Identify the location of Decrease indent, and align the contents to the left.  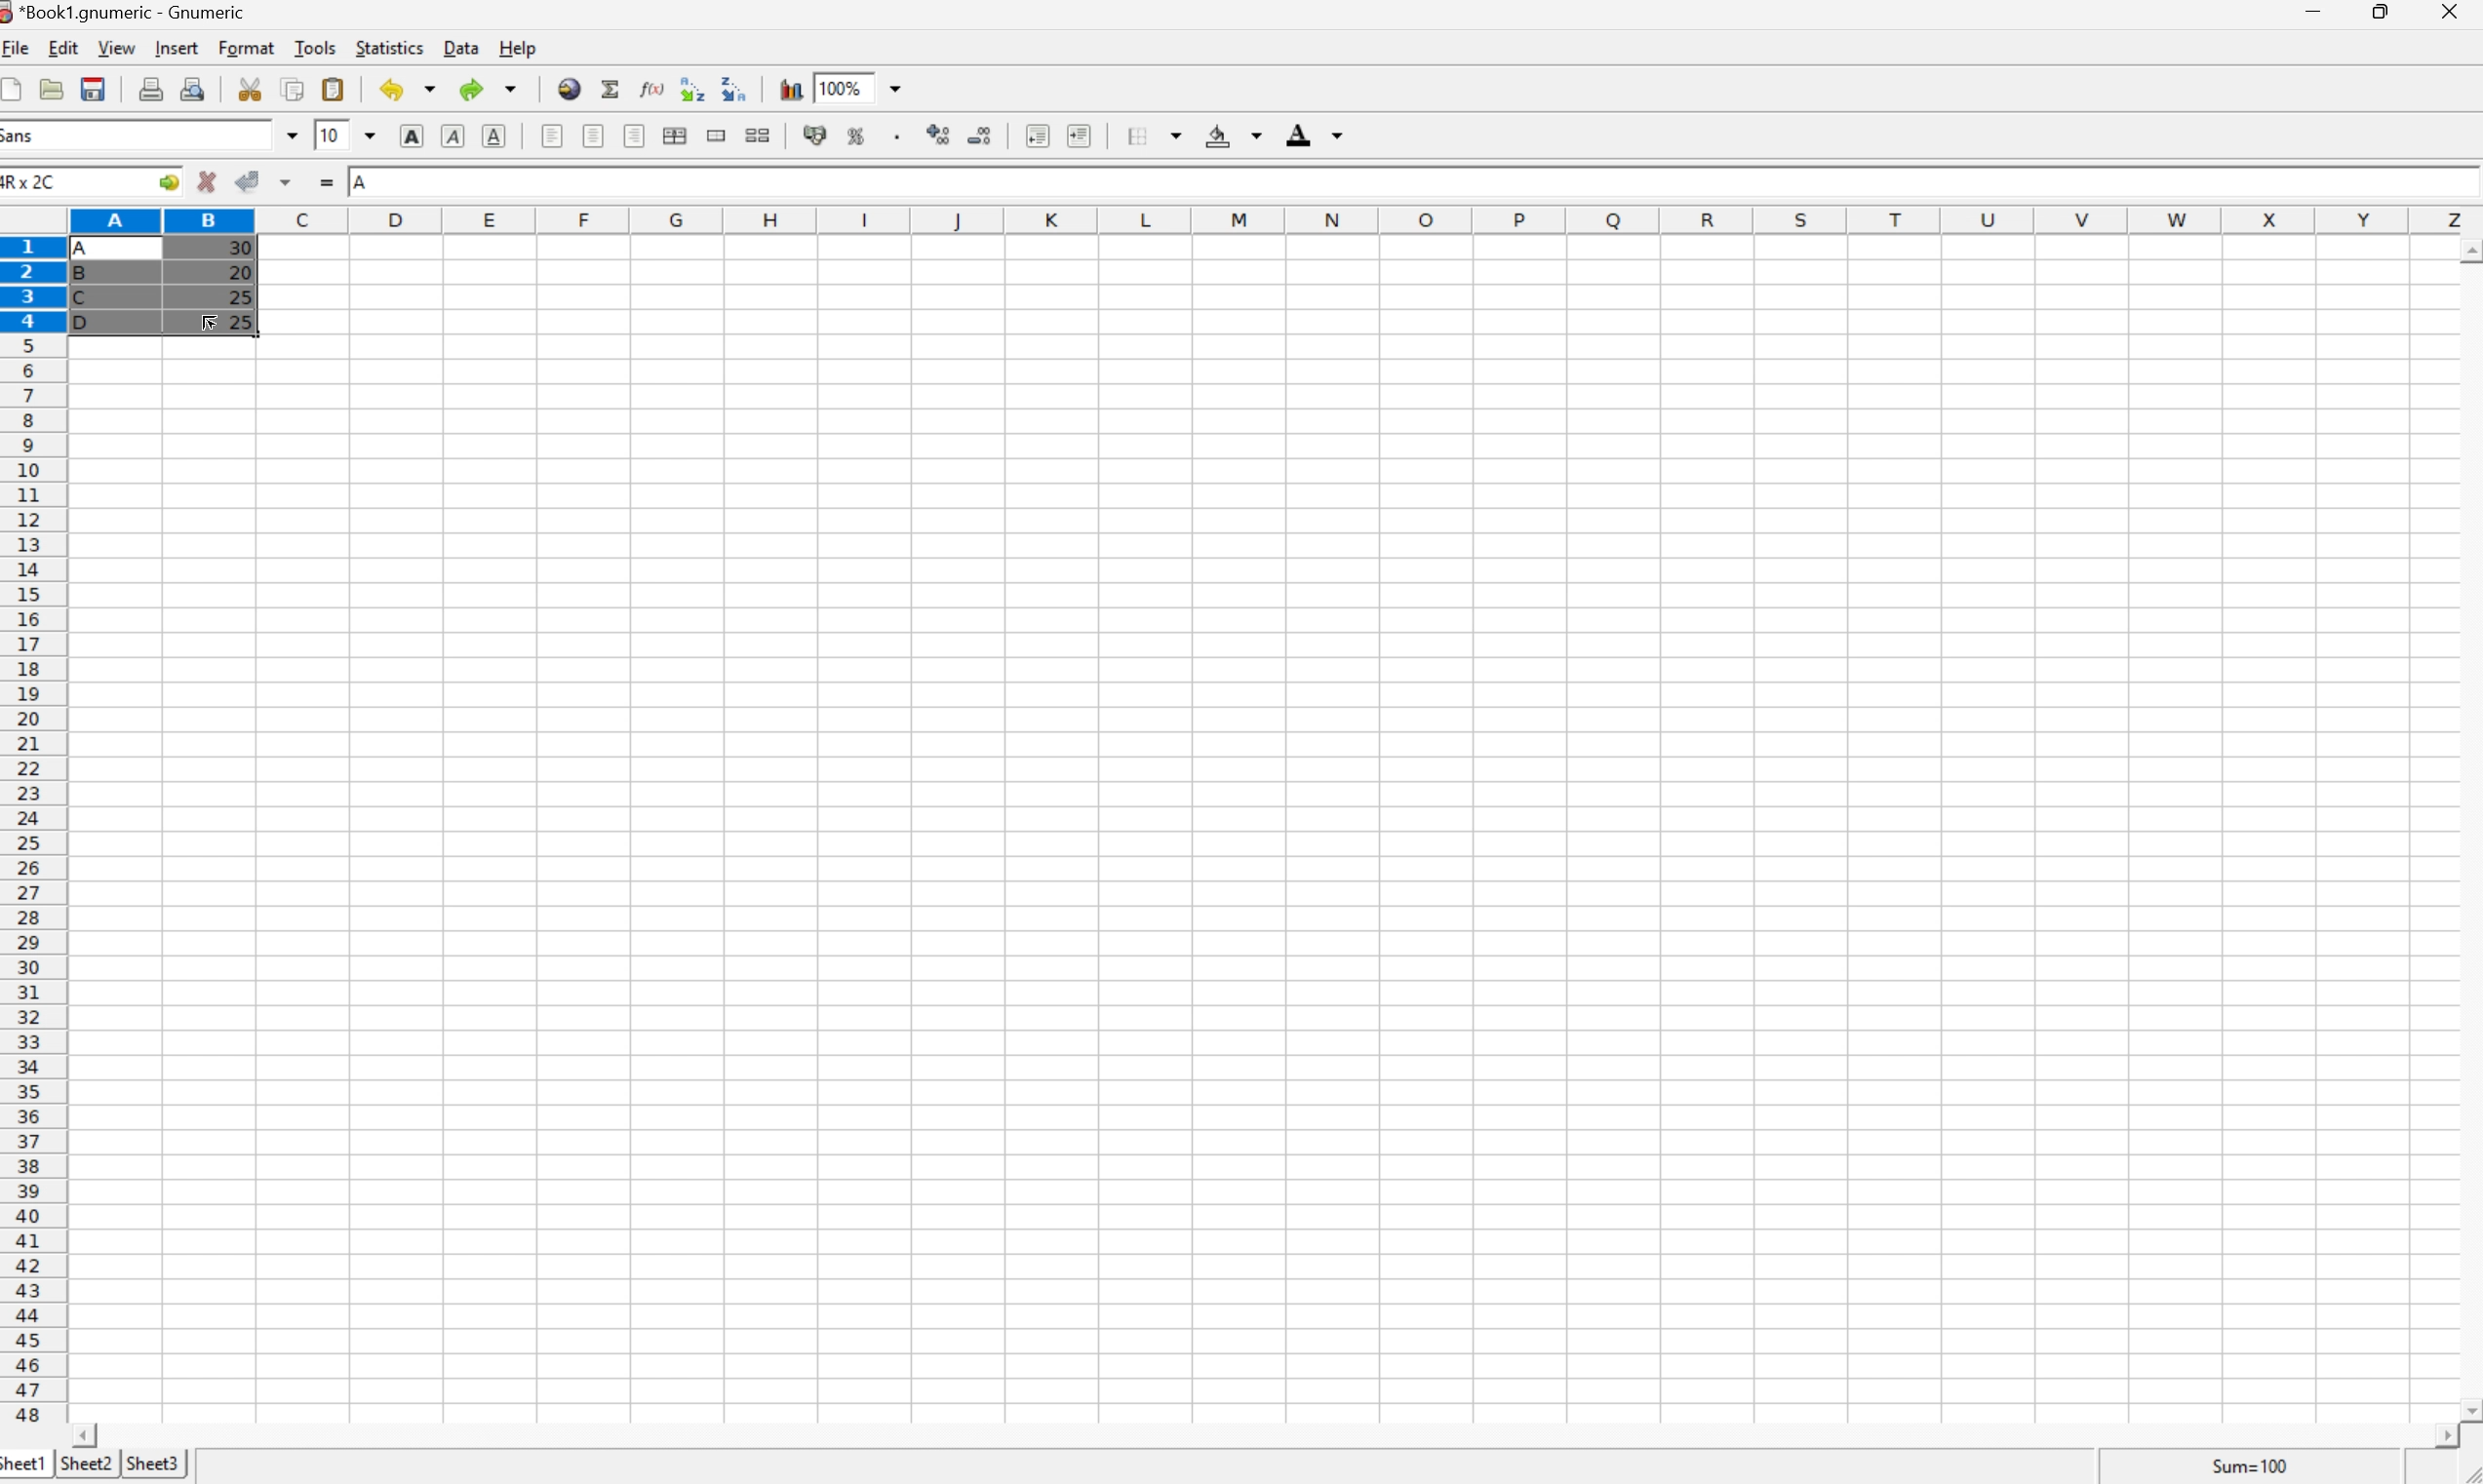
(1037, 137).